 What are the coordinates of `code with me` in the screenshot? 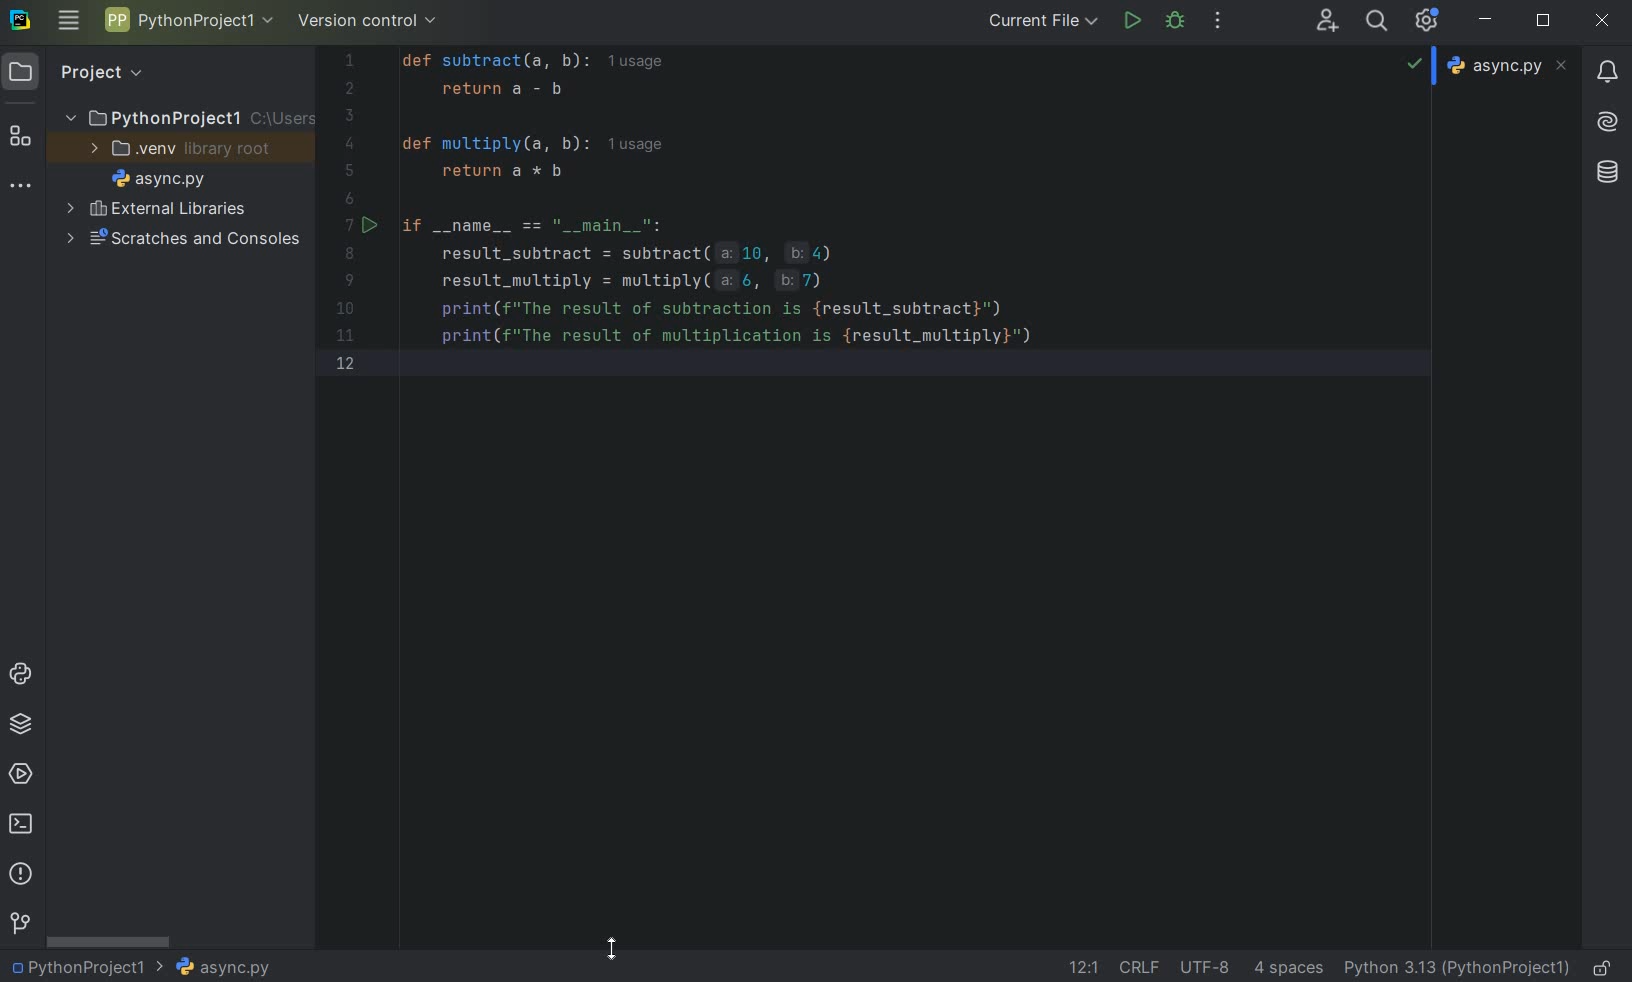 It's located at (1328, 22).